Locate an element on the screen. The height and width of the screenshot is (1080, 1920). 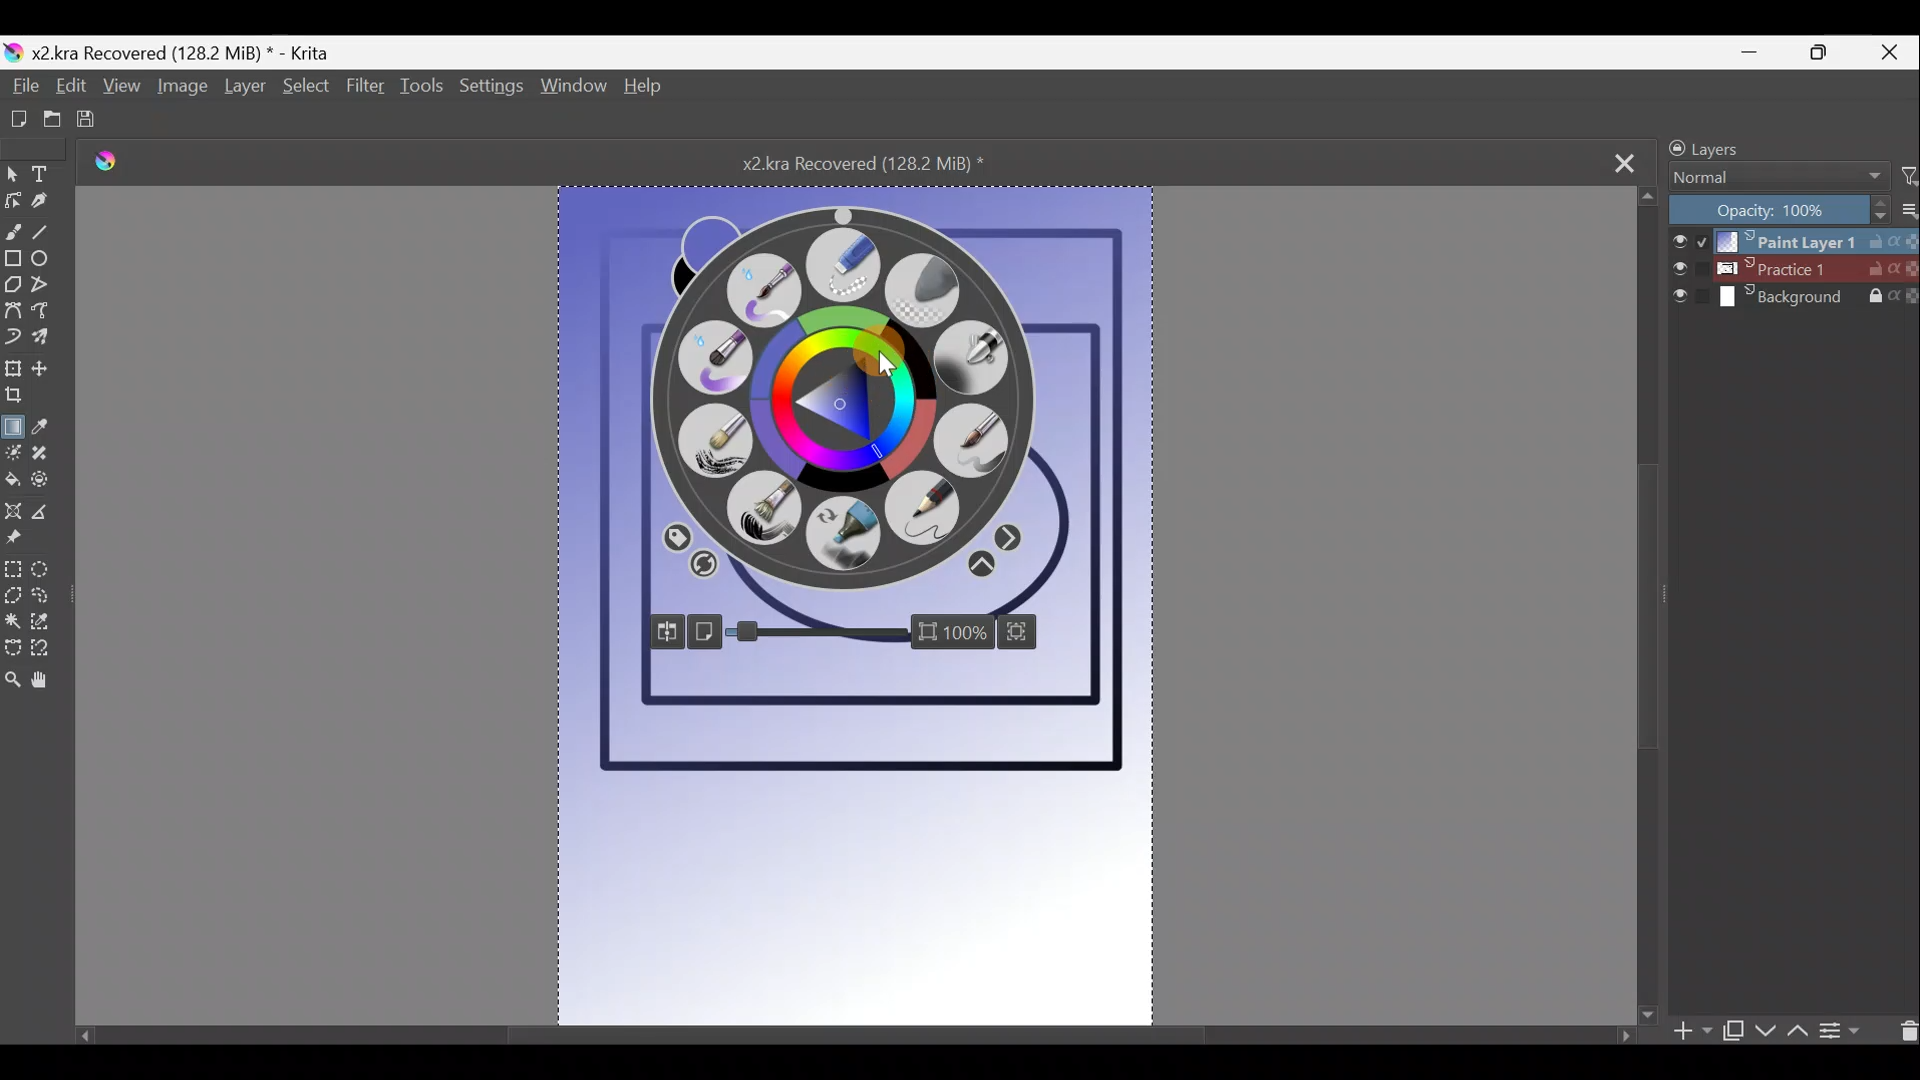
Document name is located at coordinates (884, 162).